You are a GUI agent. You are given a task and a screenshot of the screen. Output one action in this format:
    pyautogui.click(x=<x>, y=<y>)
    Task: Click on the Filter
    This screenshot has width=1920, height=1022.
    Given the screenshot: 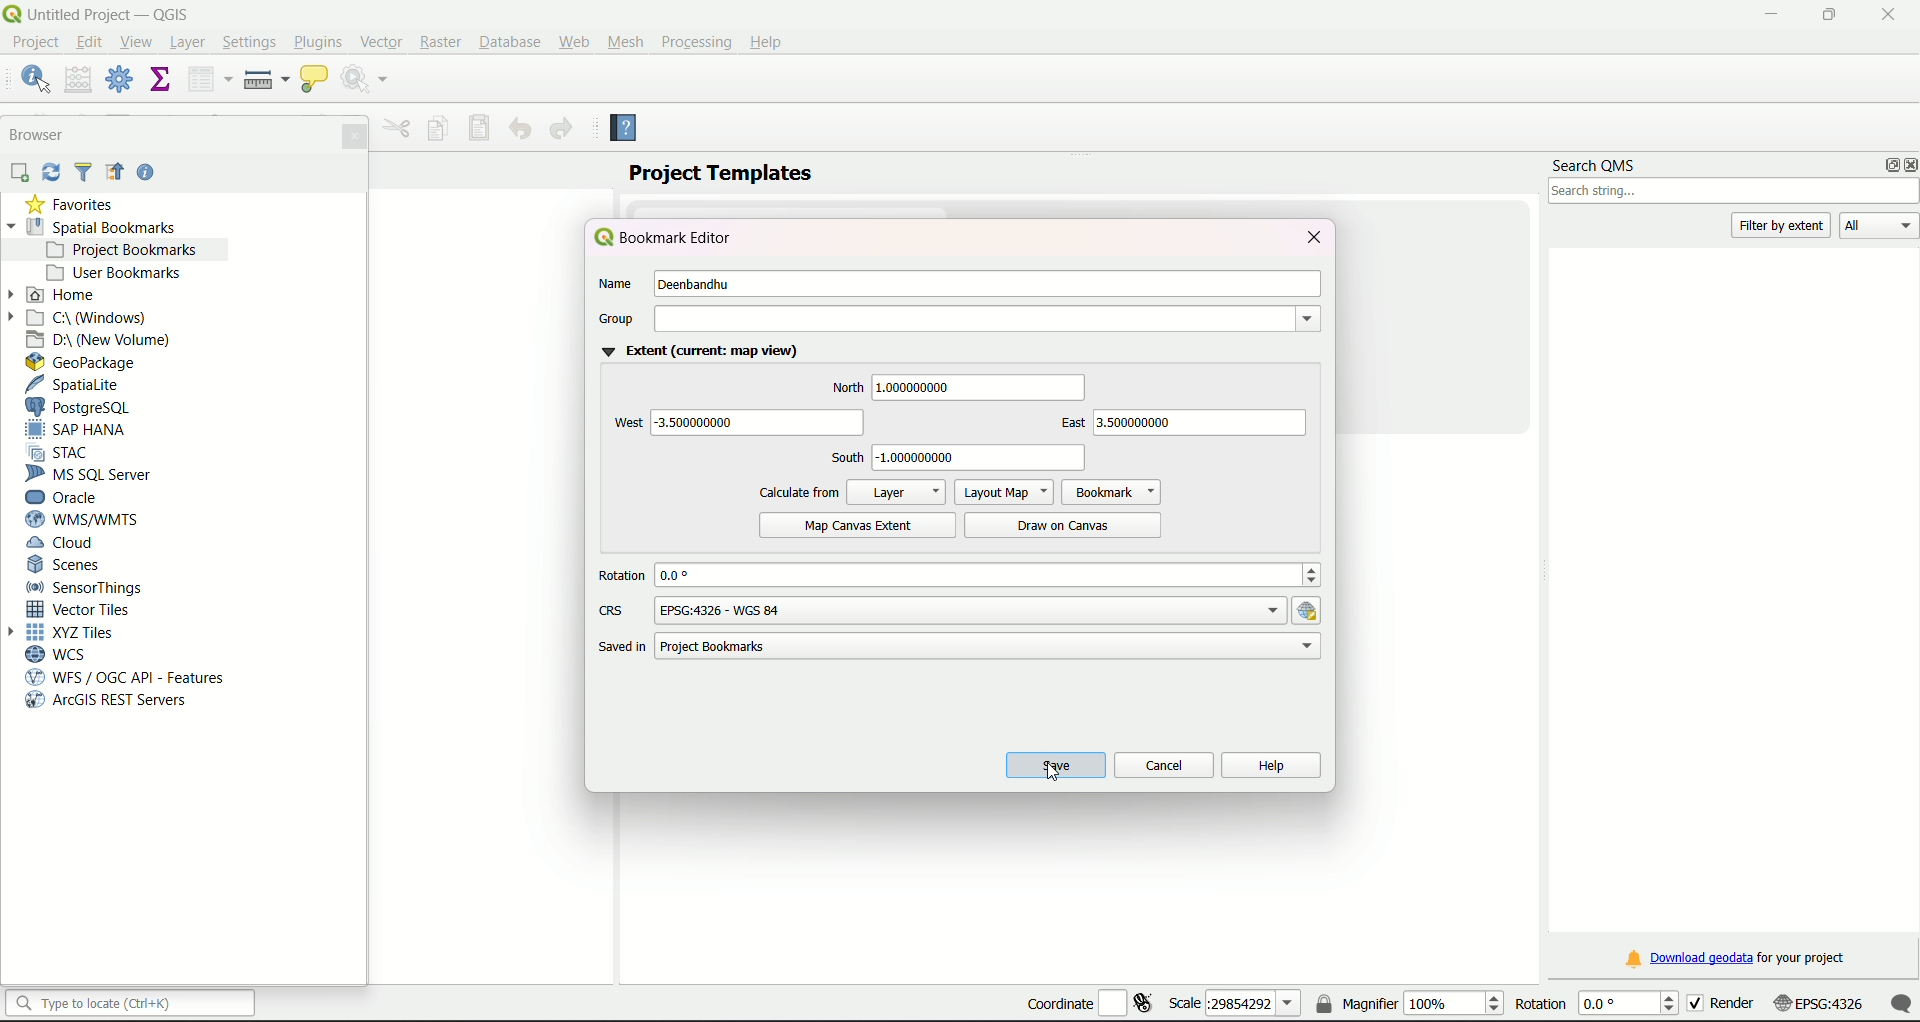 What is the action you would take?
    pyautogui.click(x=84, y=173)
    